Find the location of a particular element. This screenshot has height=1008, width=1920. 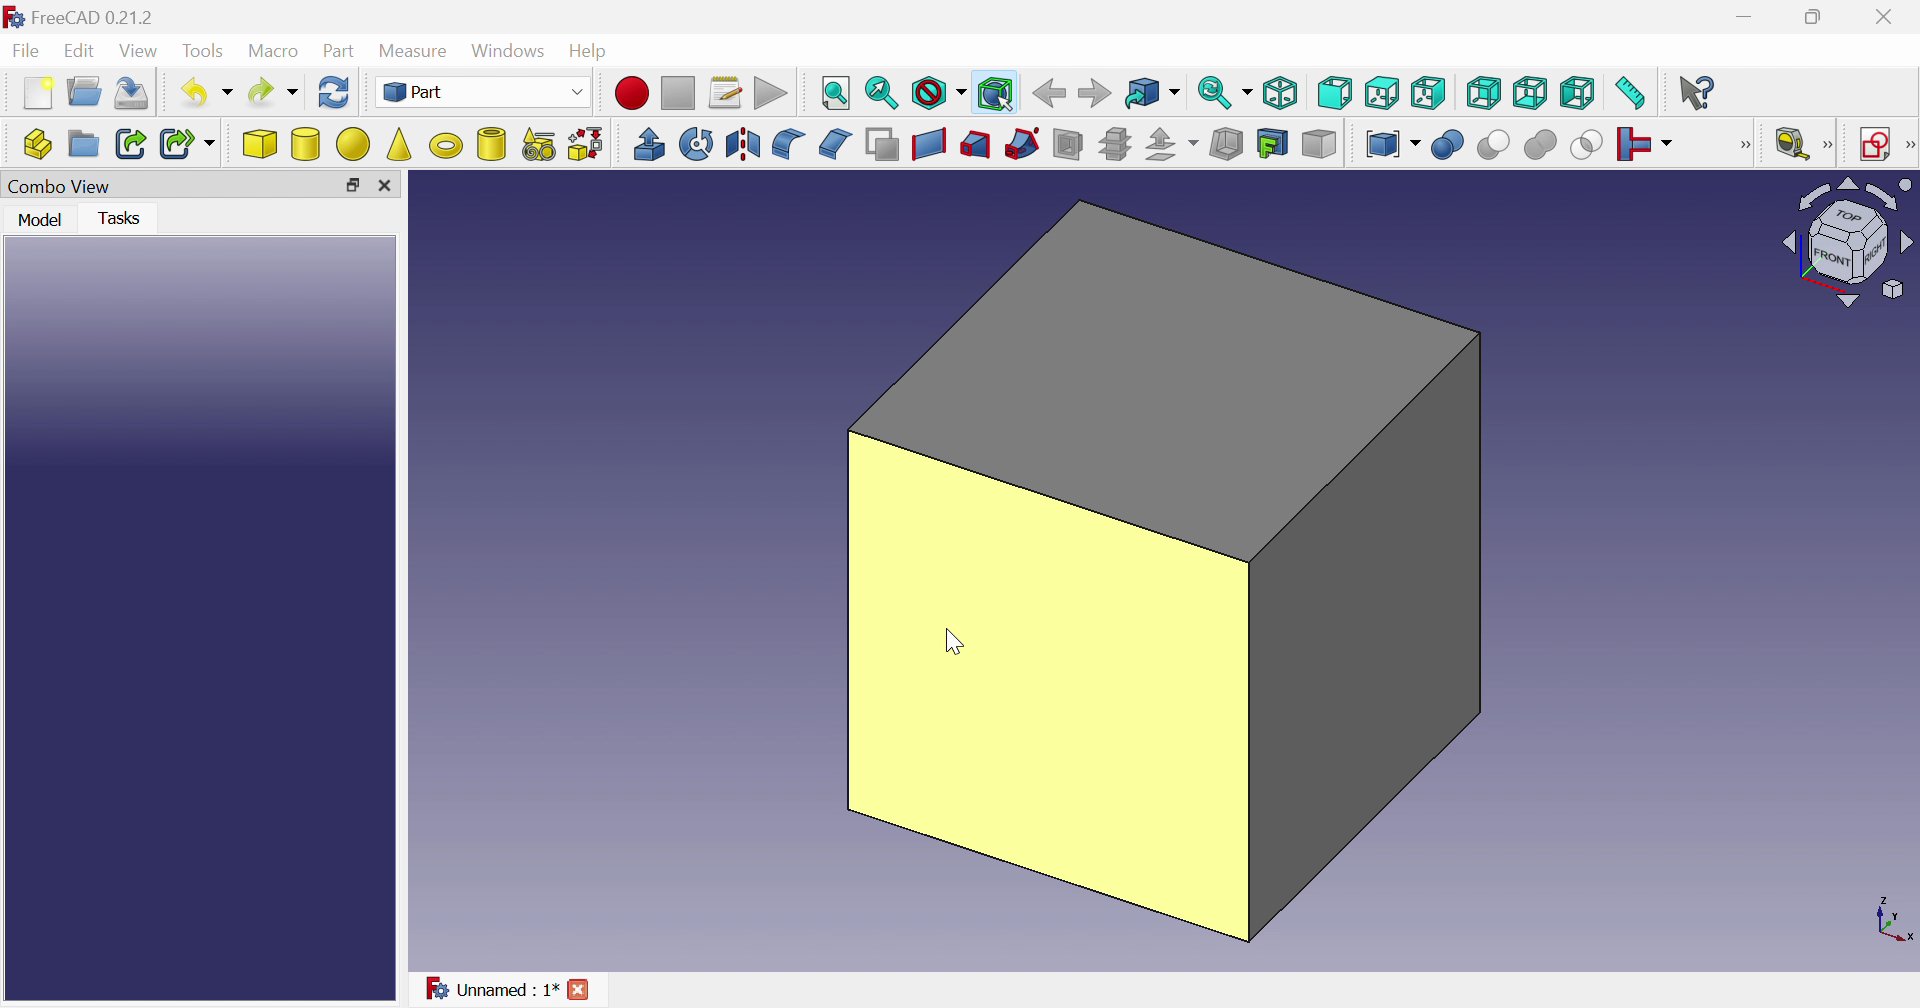

Make sub-link is located at coordinates (189, 145).